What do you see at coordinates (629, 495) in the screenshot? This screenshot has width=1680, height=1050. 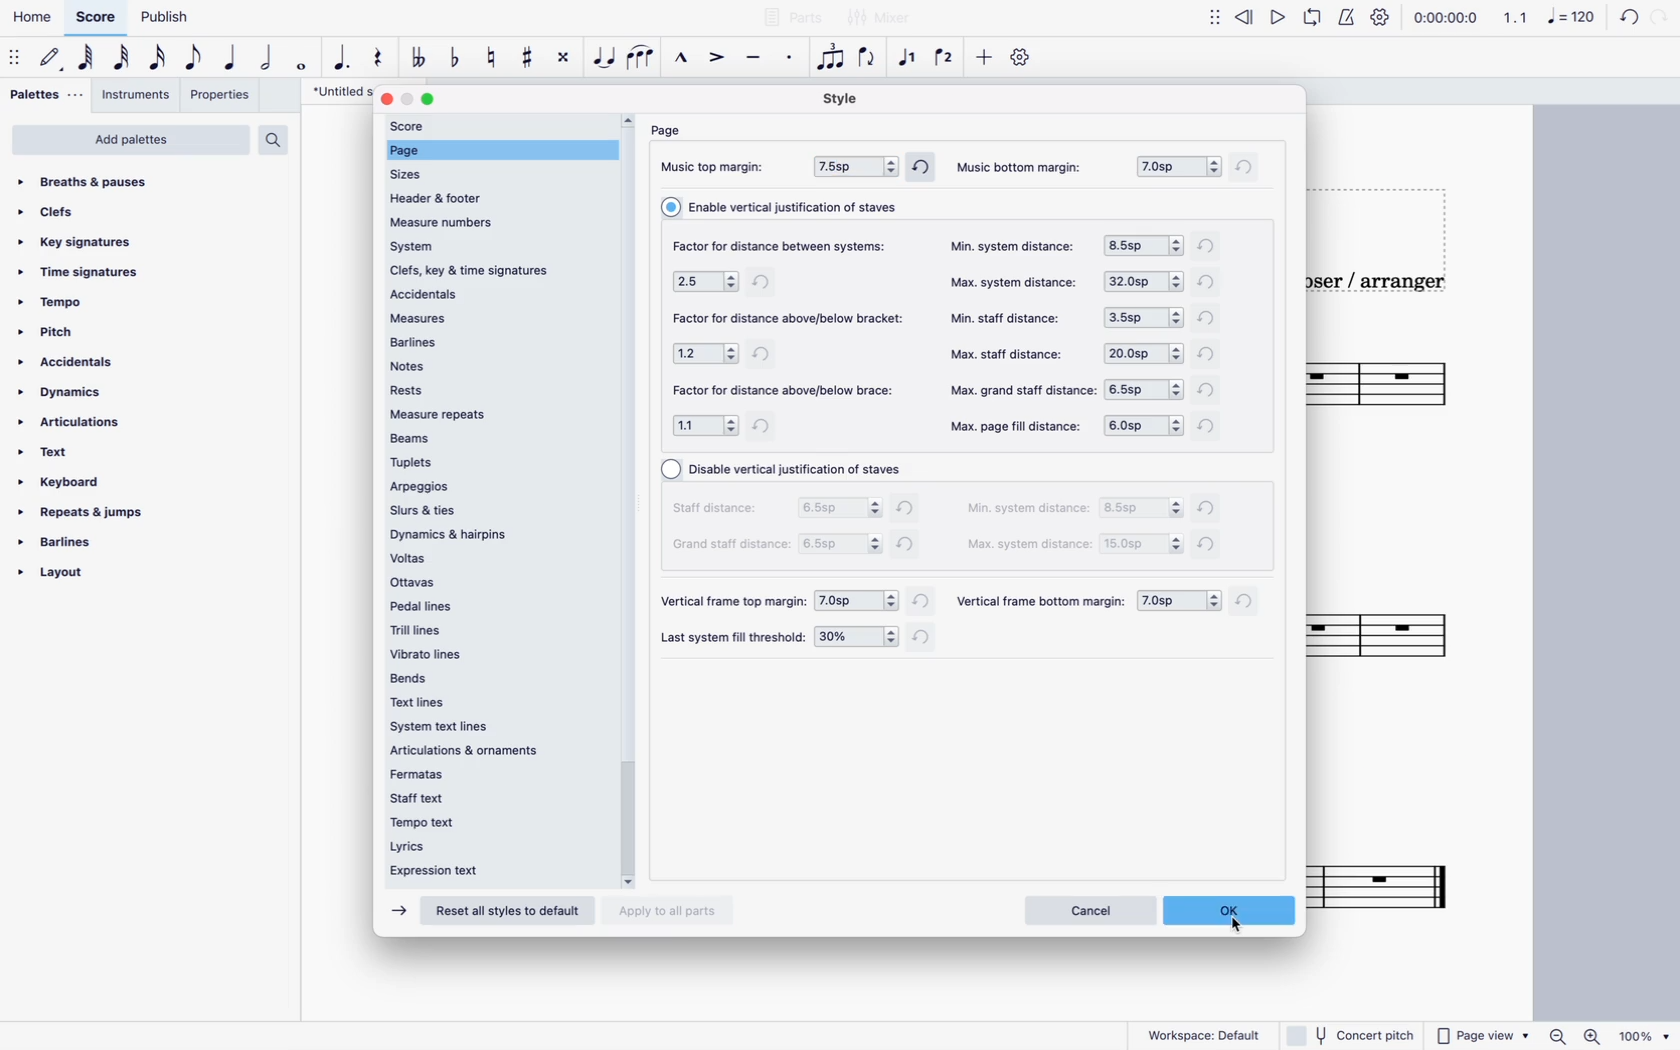 I see `scroll bar` at bounding box center [629, 495].